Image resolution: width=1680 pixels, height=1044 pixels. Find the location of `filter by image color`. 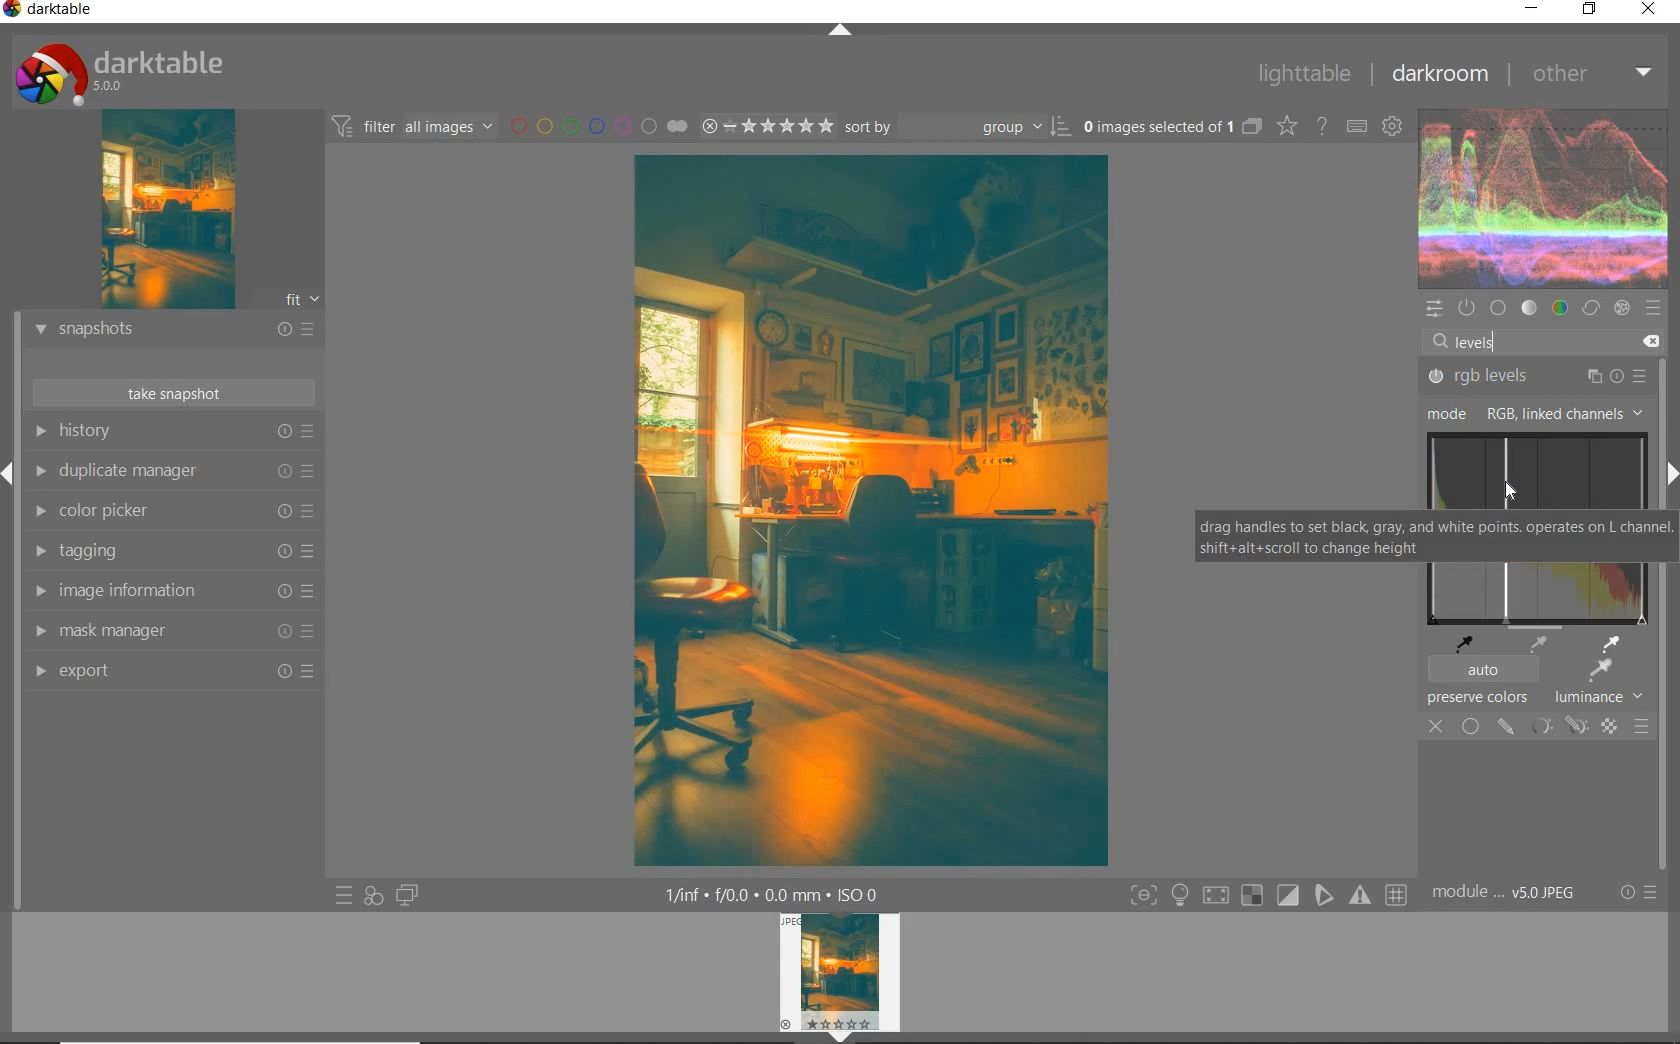

filter by image color is located at coordinates (599, 127).